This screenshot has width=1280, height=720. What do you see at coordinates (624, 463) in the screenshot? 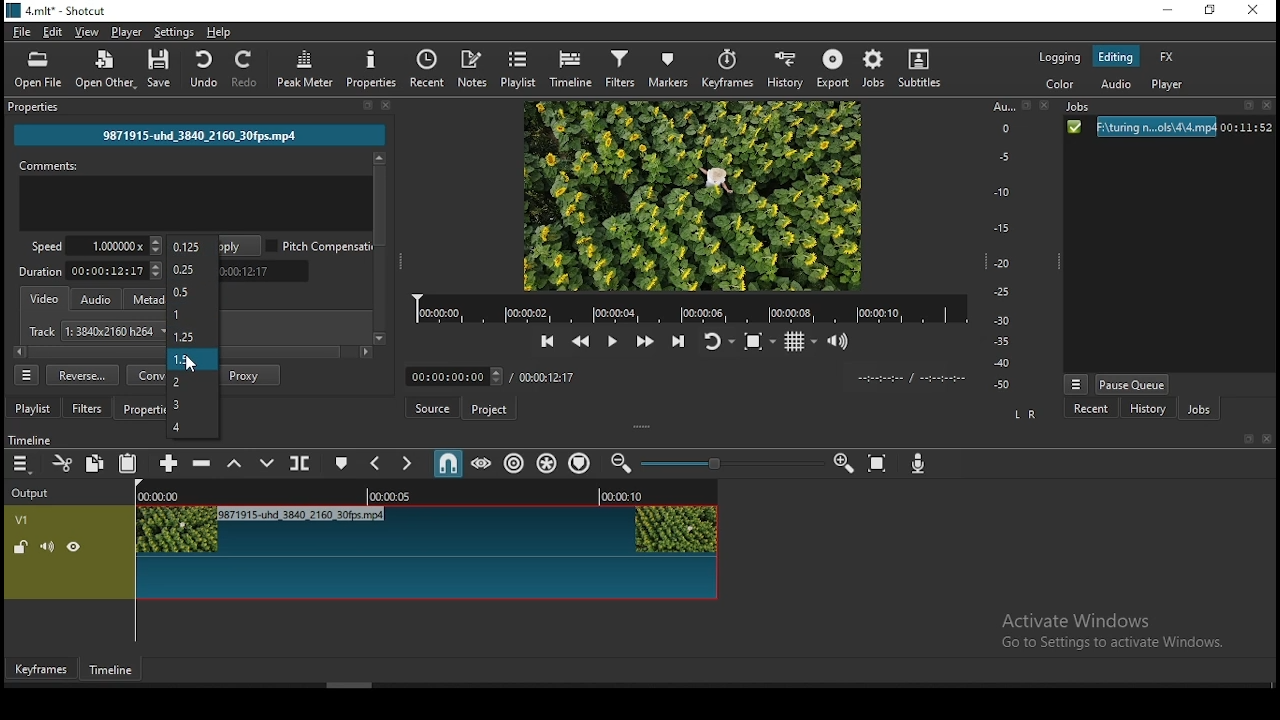
I see `zoom timeline out` at bounding box center [624, 463].